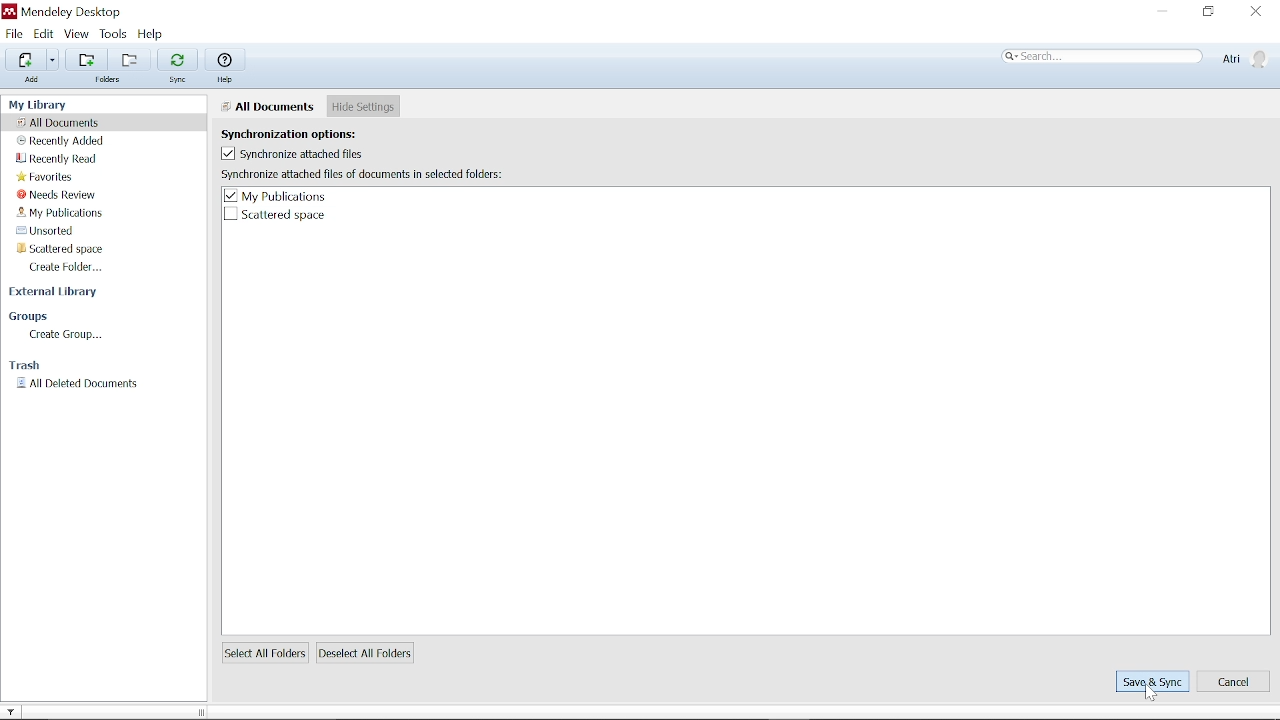 The image size is (1280, 720). Describe the element at coordinates (300, 132) in the screenshot. I see `‘Synchronization options:` at that location.